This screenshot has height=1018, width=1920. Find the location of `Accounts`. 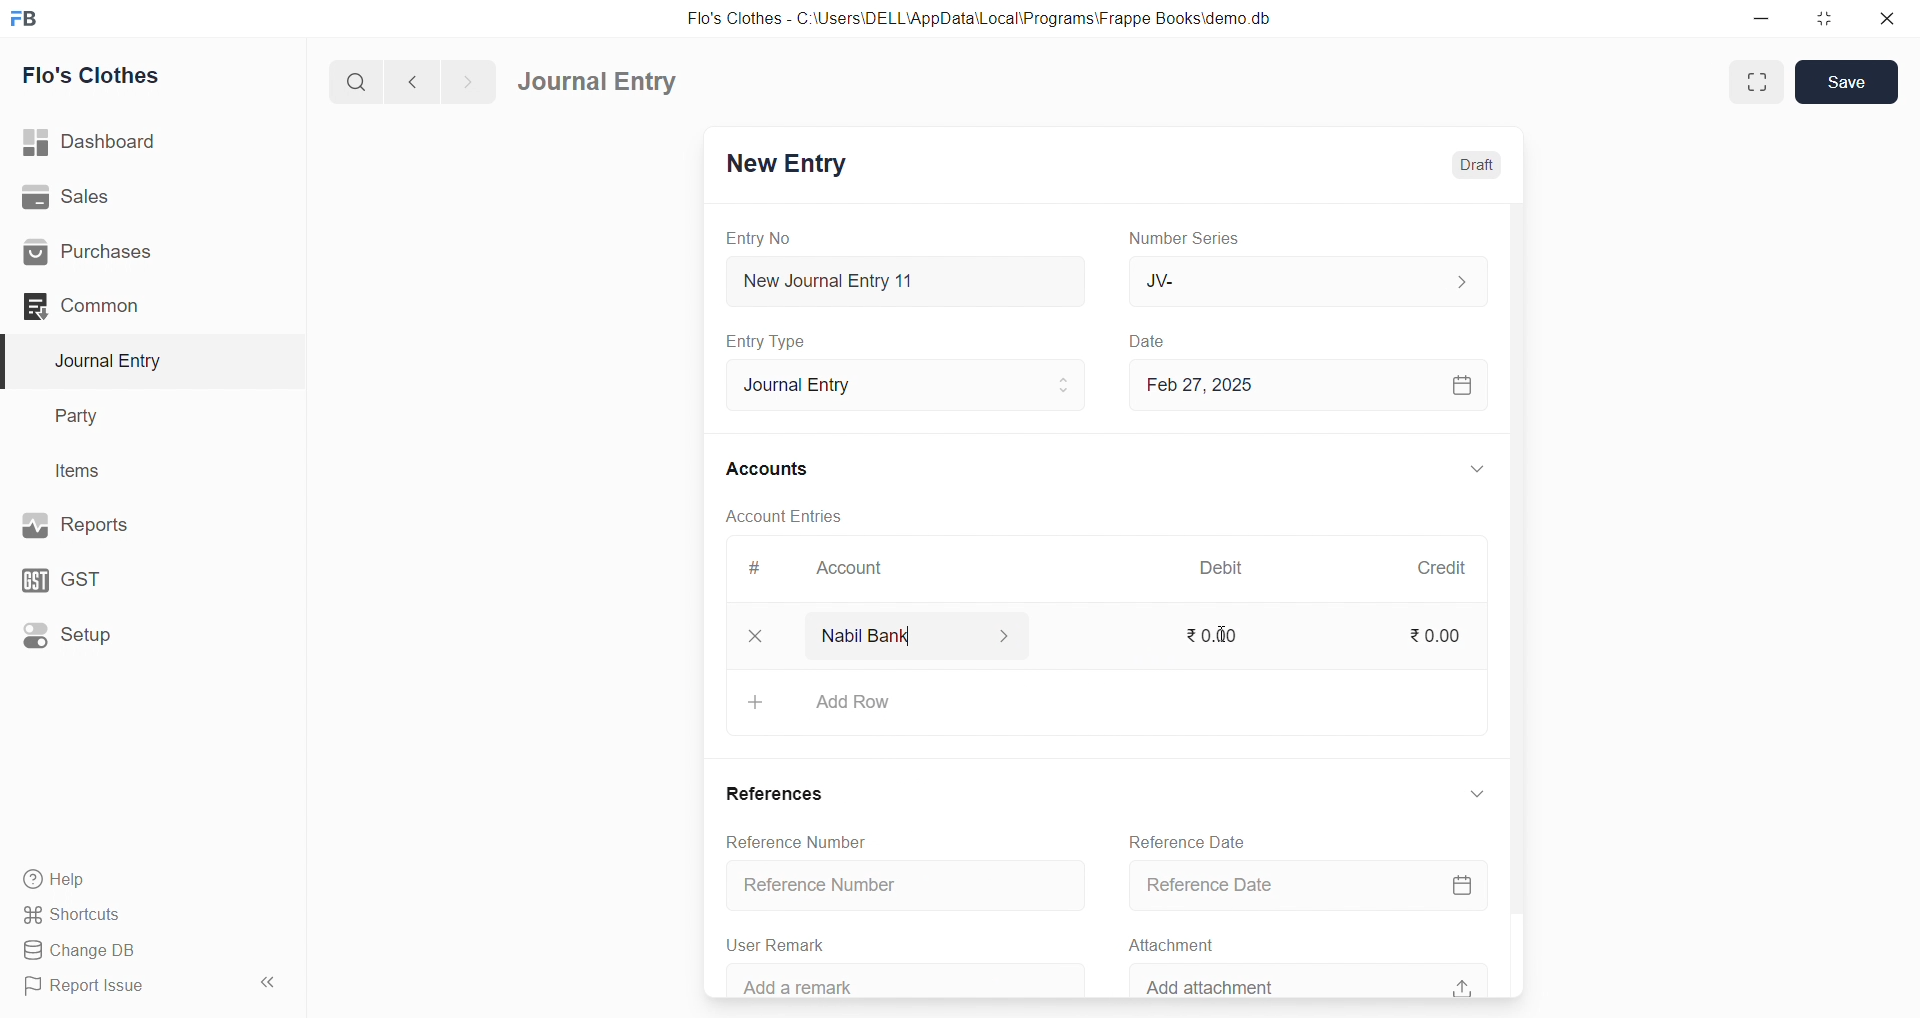

Accounts is located at coordinates (768, 470).